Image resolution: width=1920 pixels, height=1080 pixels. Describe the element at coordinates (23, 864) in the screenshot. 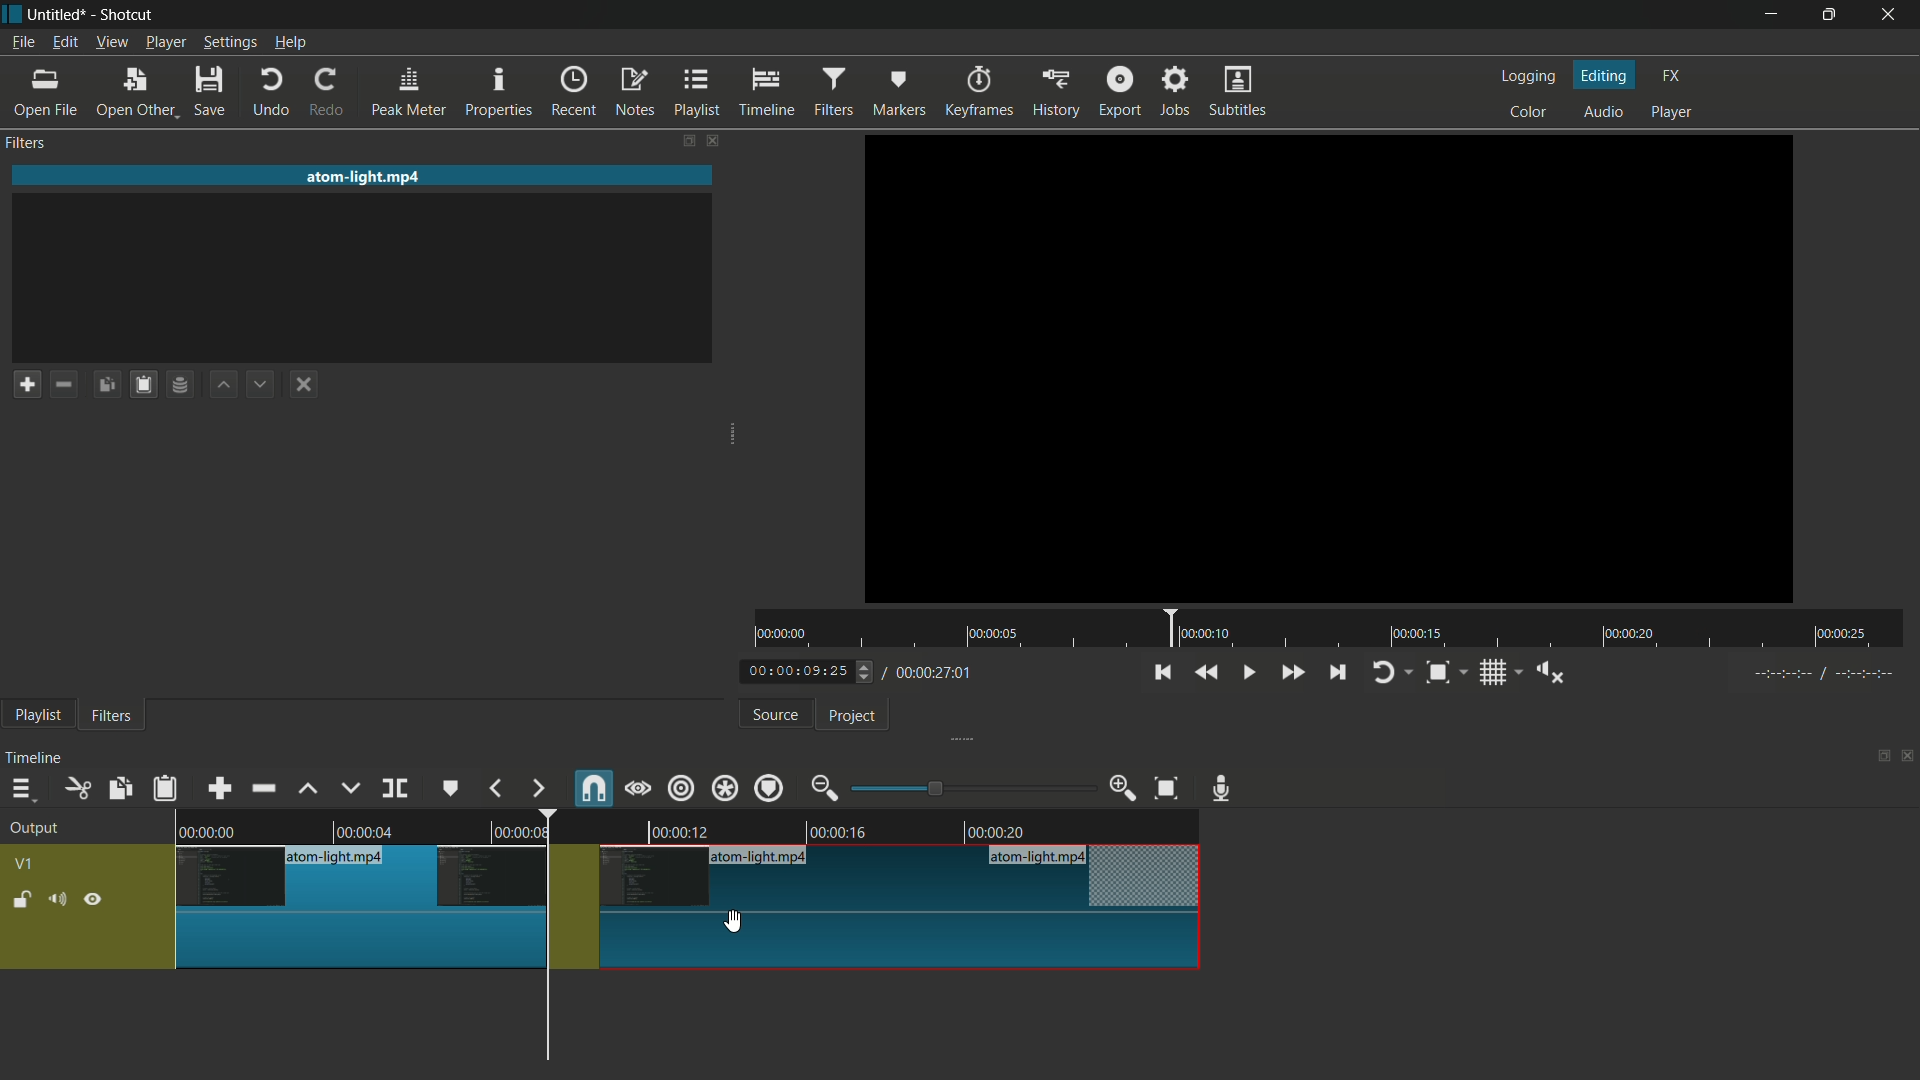

I see `v1` at that location.